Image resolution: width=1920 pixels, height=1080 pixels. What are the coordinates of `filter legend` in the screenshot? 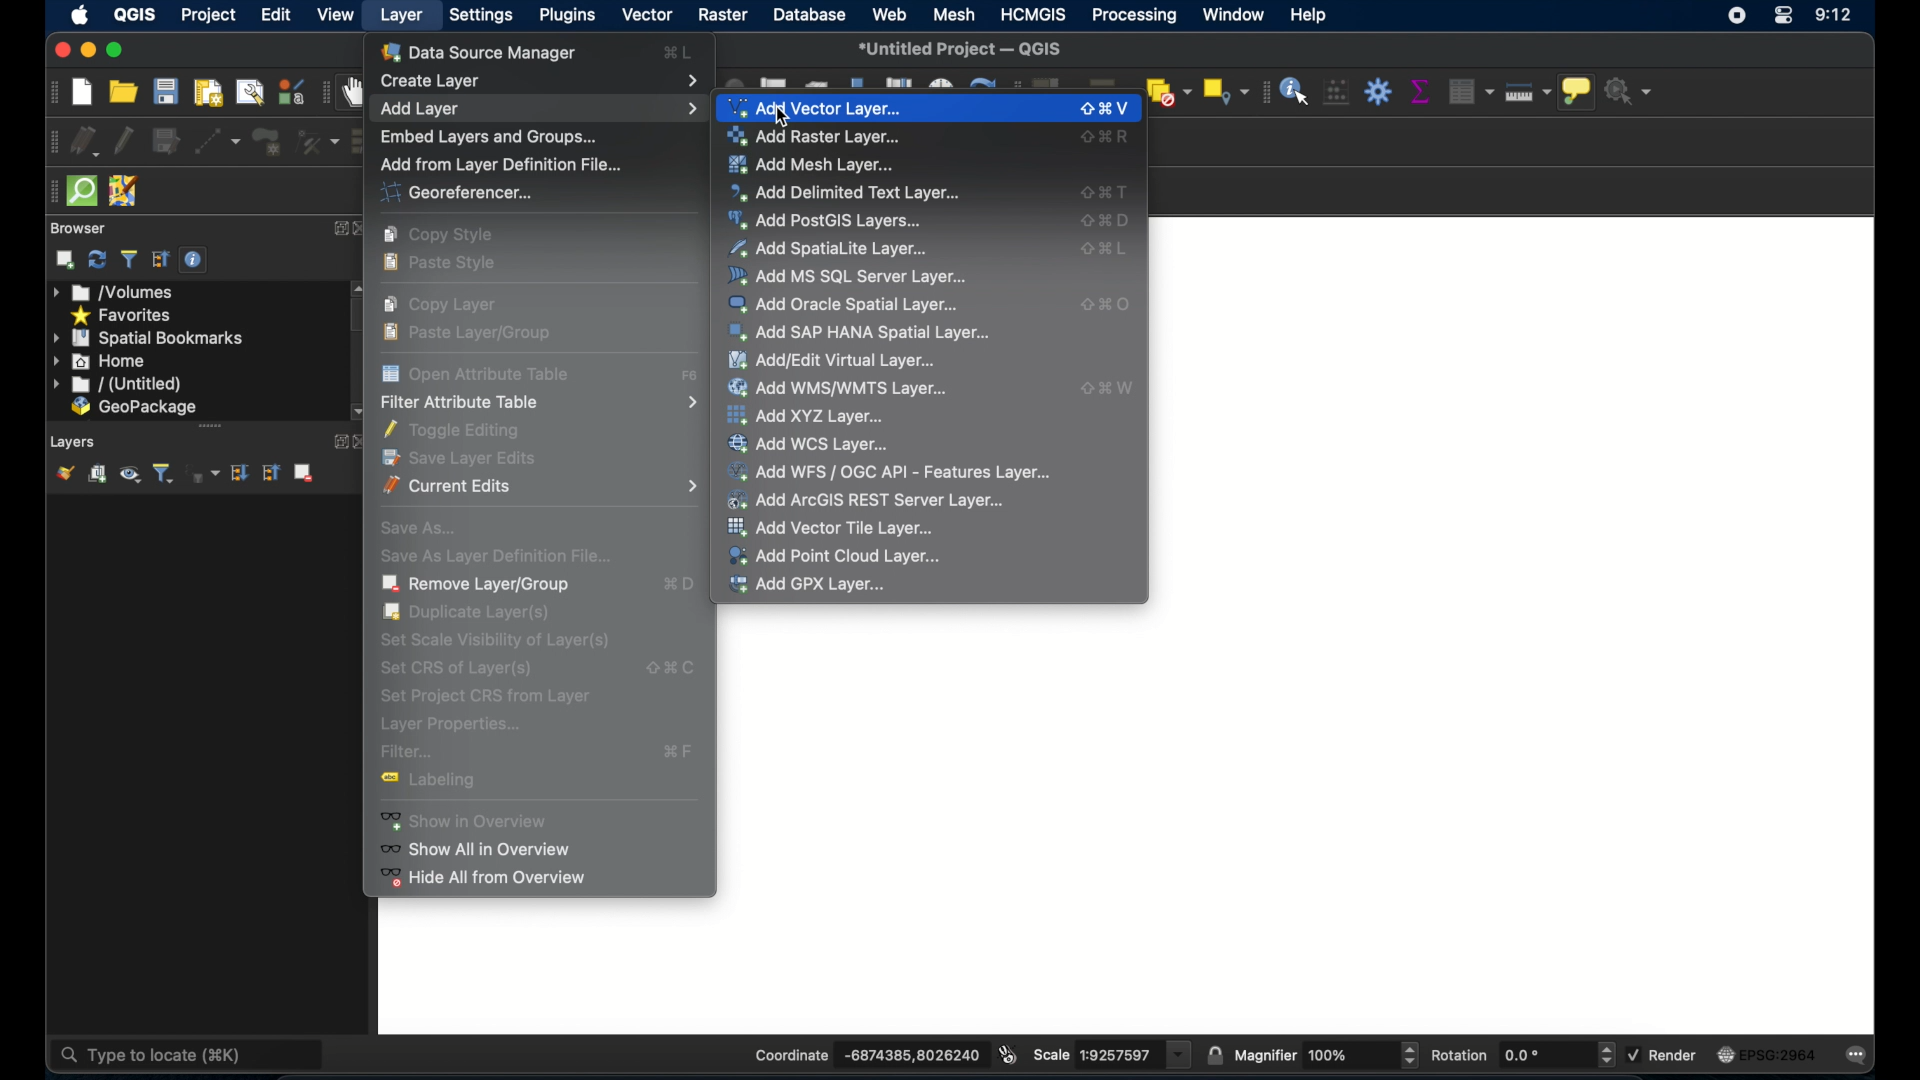 It's located at (166, 474).